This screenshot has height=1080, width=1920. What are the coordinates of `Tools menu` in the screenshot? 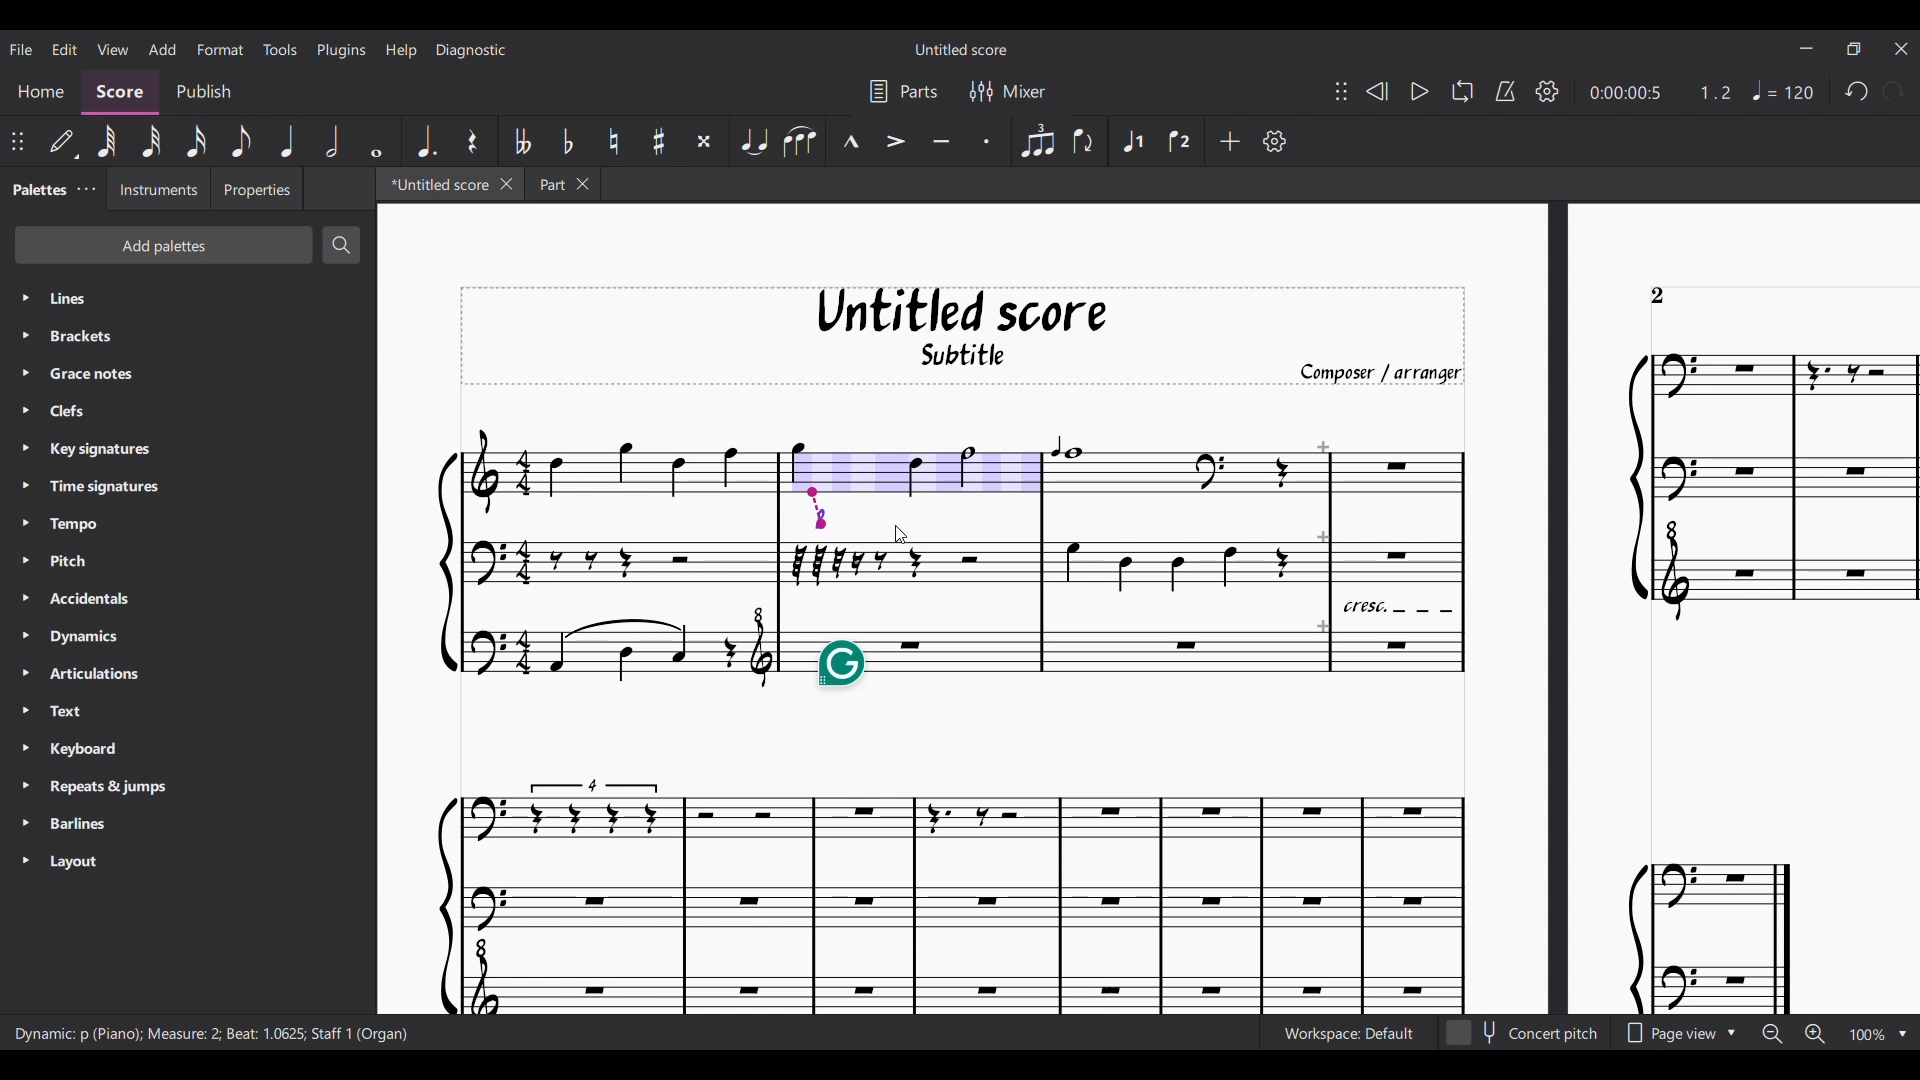 It's located at (279, 49).